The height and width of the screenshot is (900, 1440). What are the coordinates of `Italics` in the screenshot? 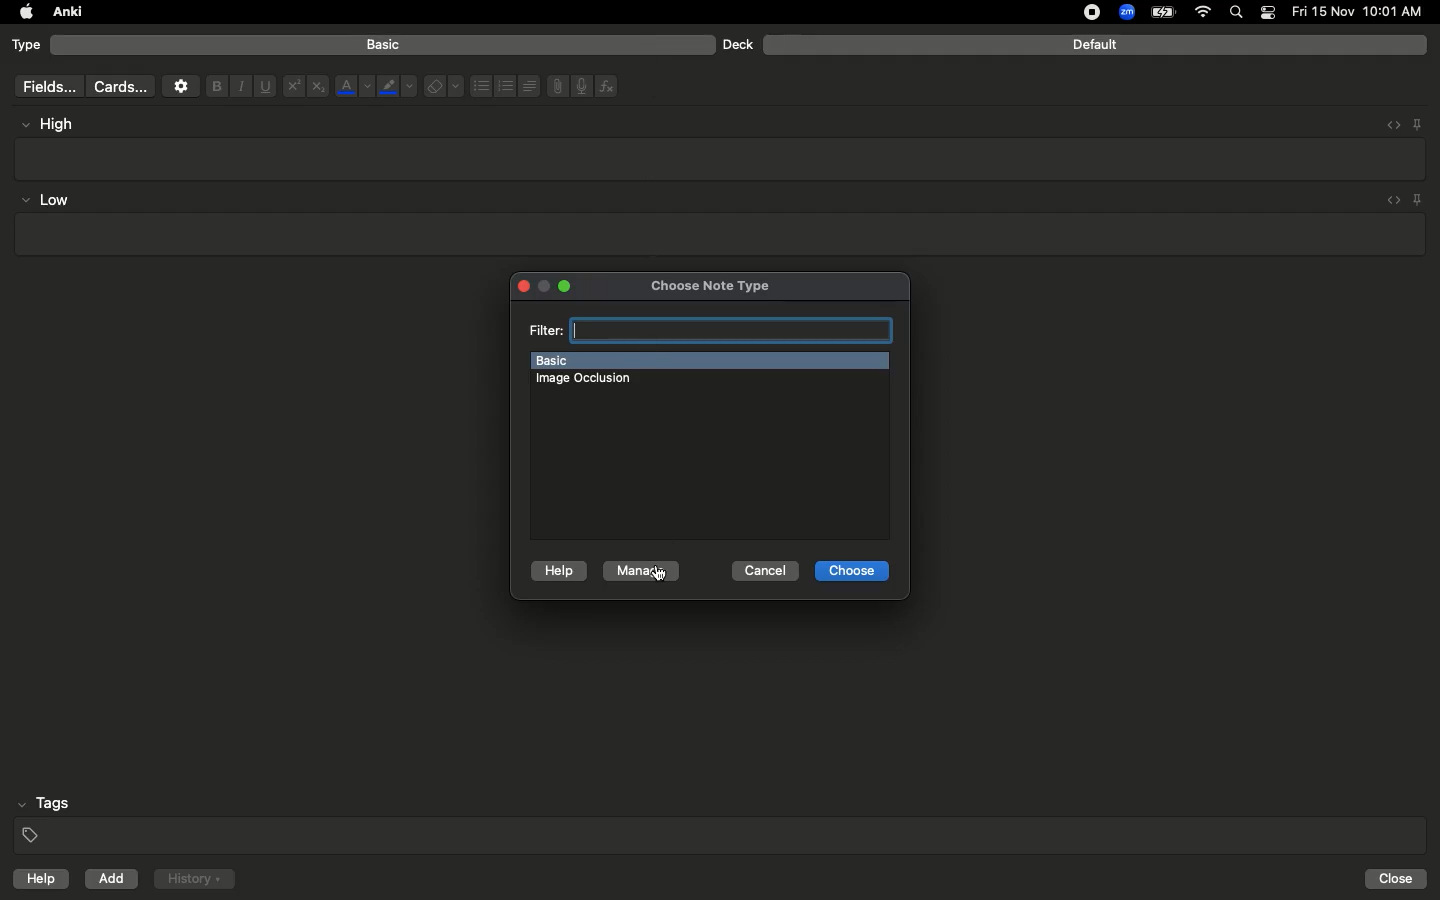 It's located at (238, 87).